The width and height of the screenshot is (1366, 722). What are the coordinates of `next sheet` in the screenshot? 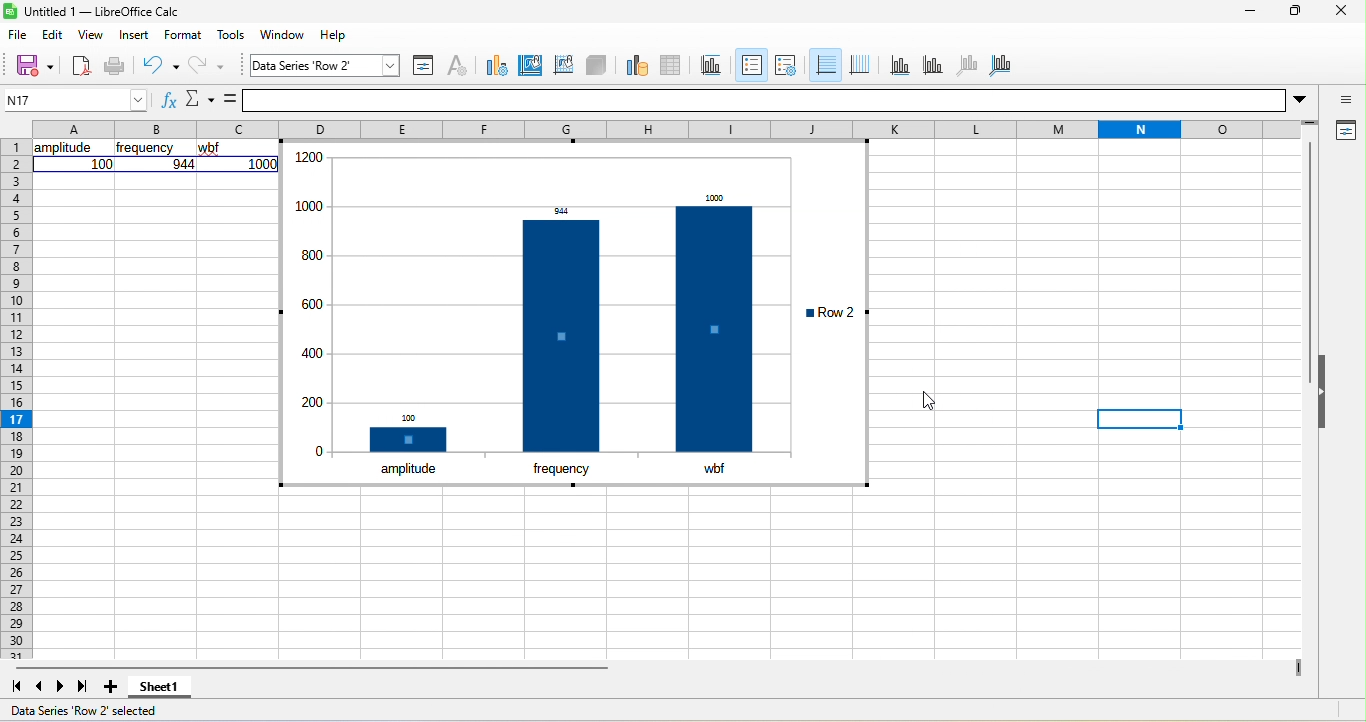 It's located at (62, 685).